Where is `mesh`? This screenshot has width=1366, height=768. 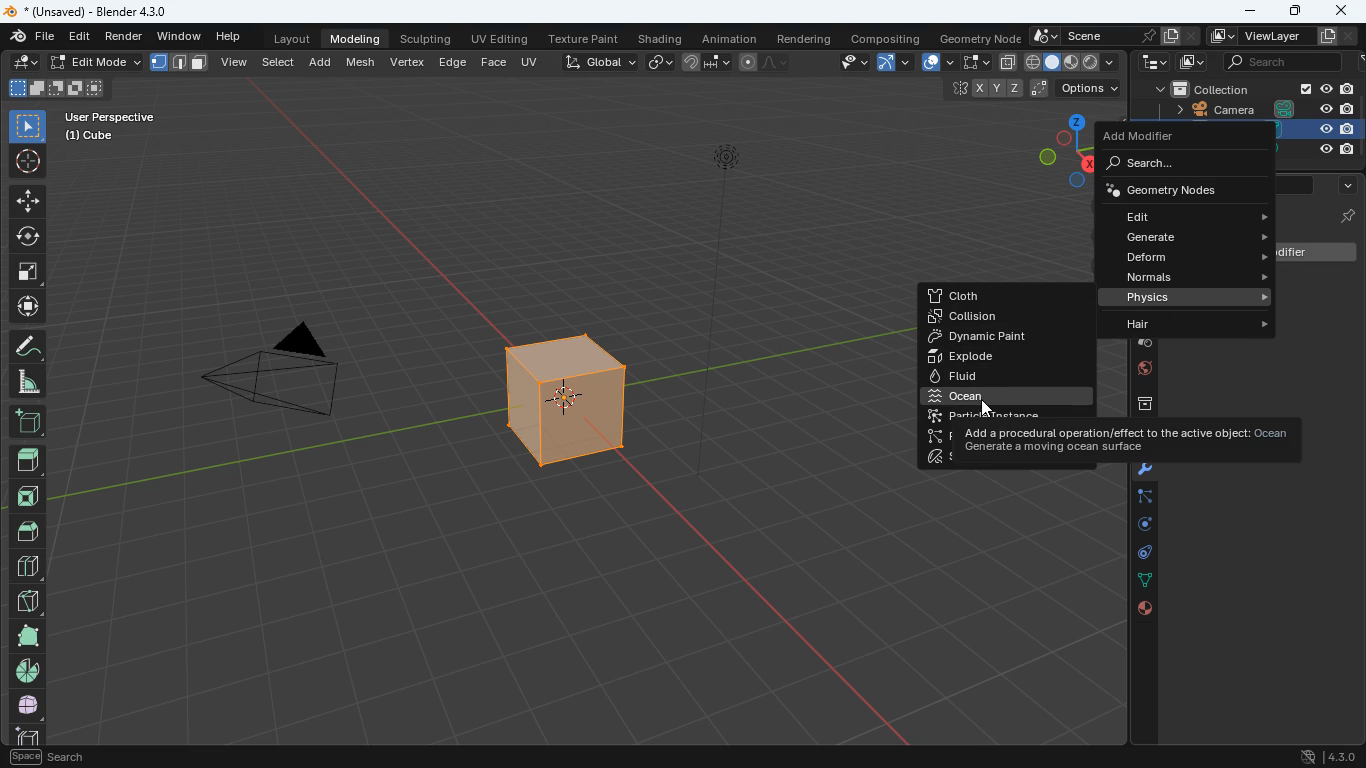
mesh is located at coordinates (363, 60).